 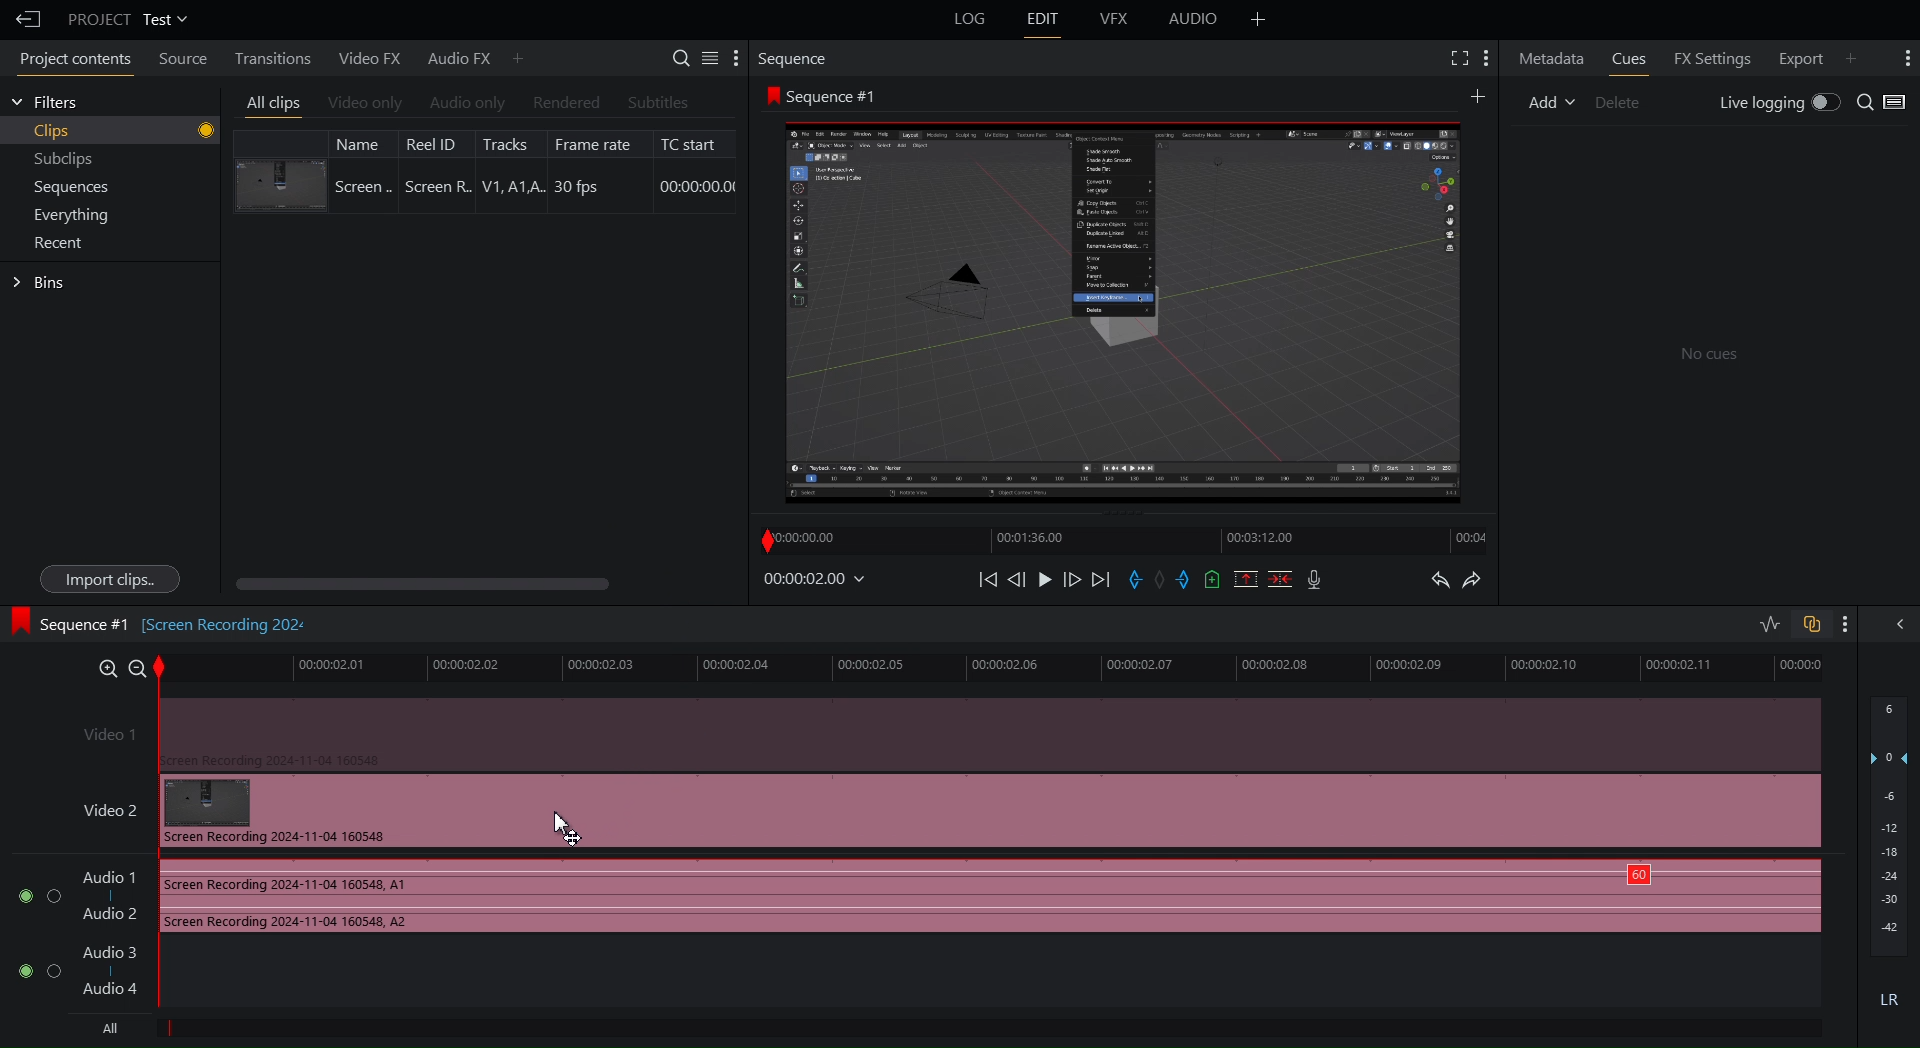 What do you see at coordinates (65, 162) in the screenshot?
I see `Subclips` at bounding box center [65, 162].